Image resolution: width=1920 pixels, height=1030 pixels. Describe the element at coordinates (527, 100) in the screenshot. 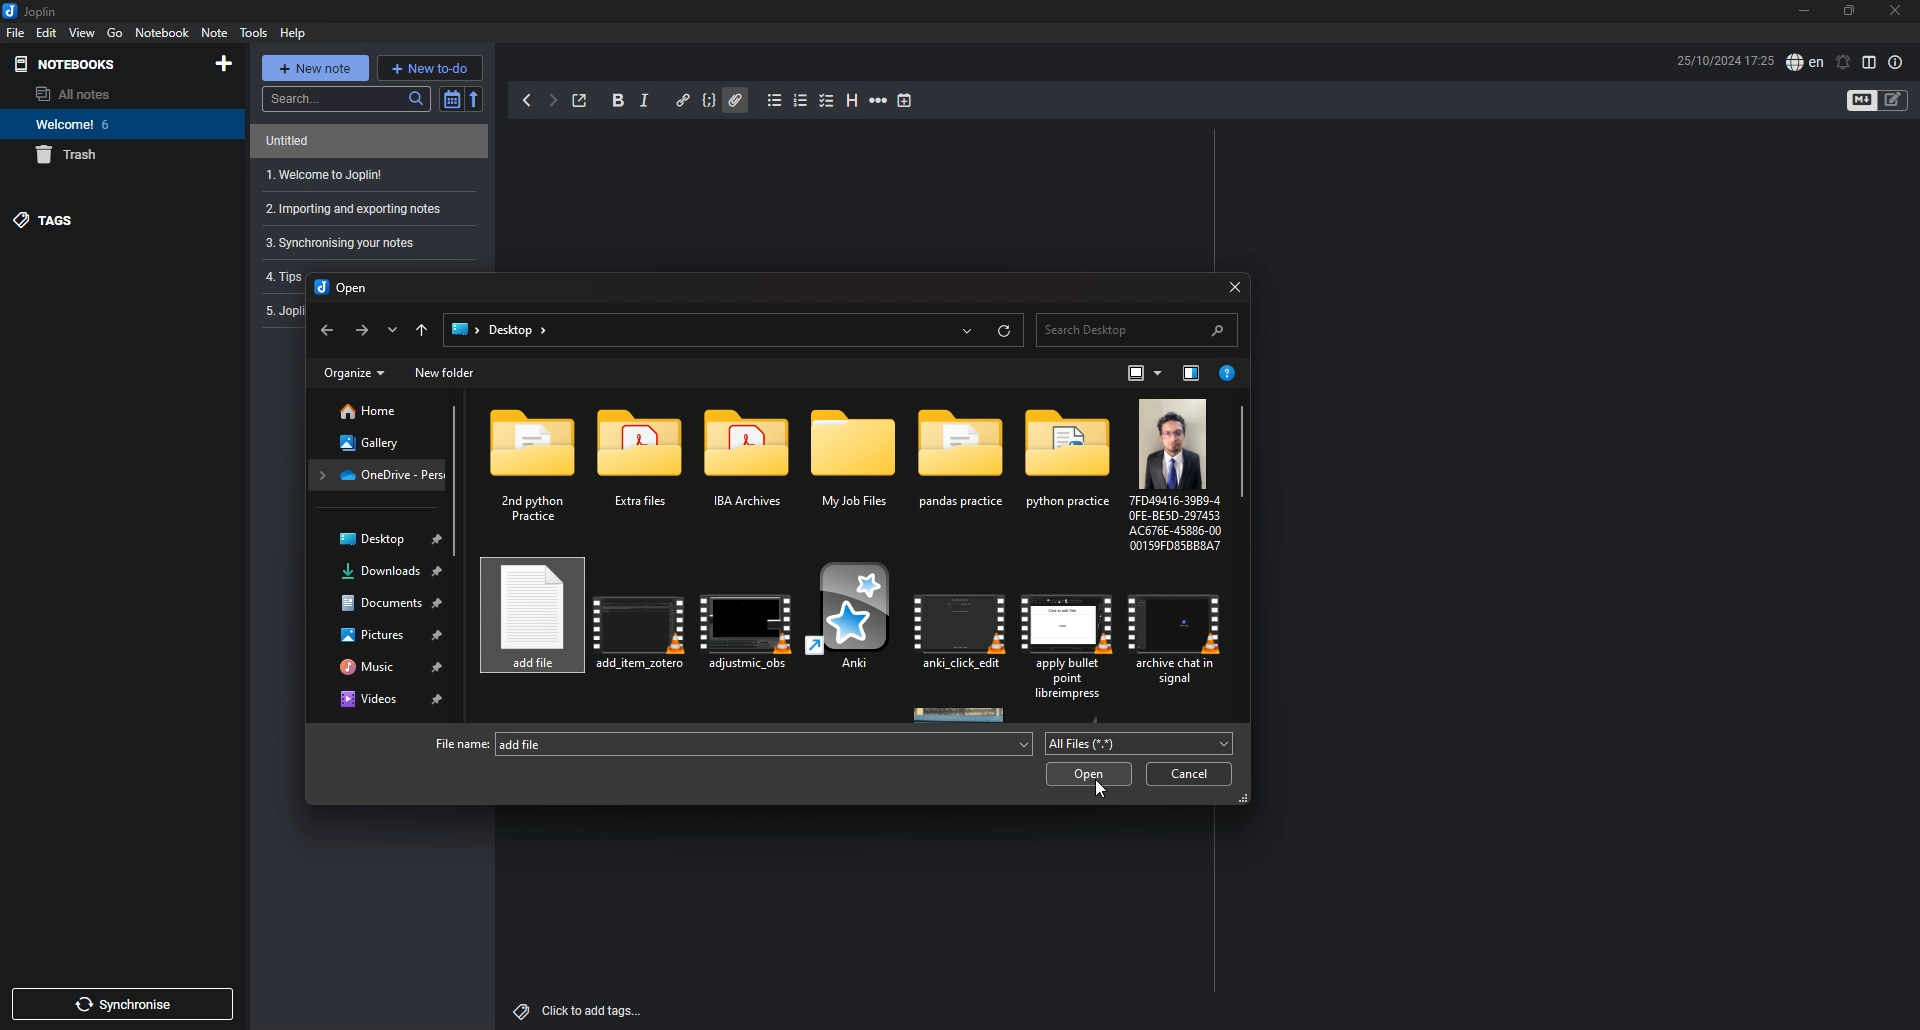

I see `backward` at that location.